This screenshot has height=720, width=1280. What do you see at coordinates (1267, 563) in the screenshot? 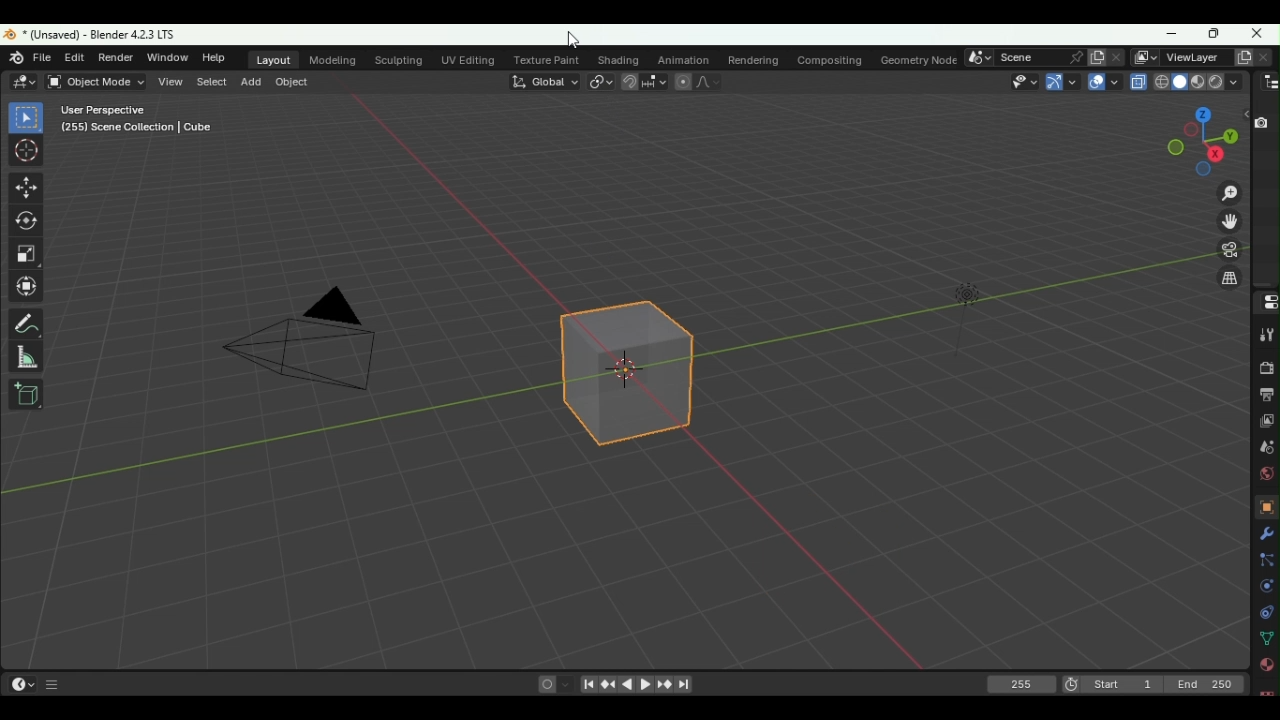
I see `Particles` at bounding box center [1267, 563].